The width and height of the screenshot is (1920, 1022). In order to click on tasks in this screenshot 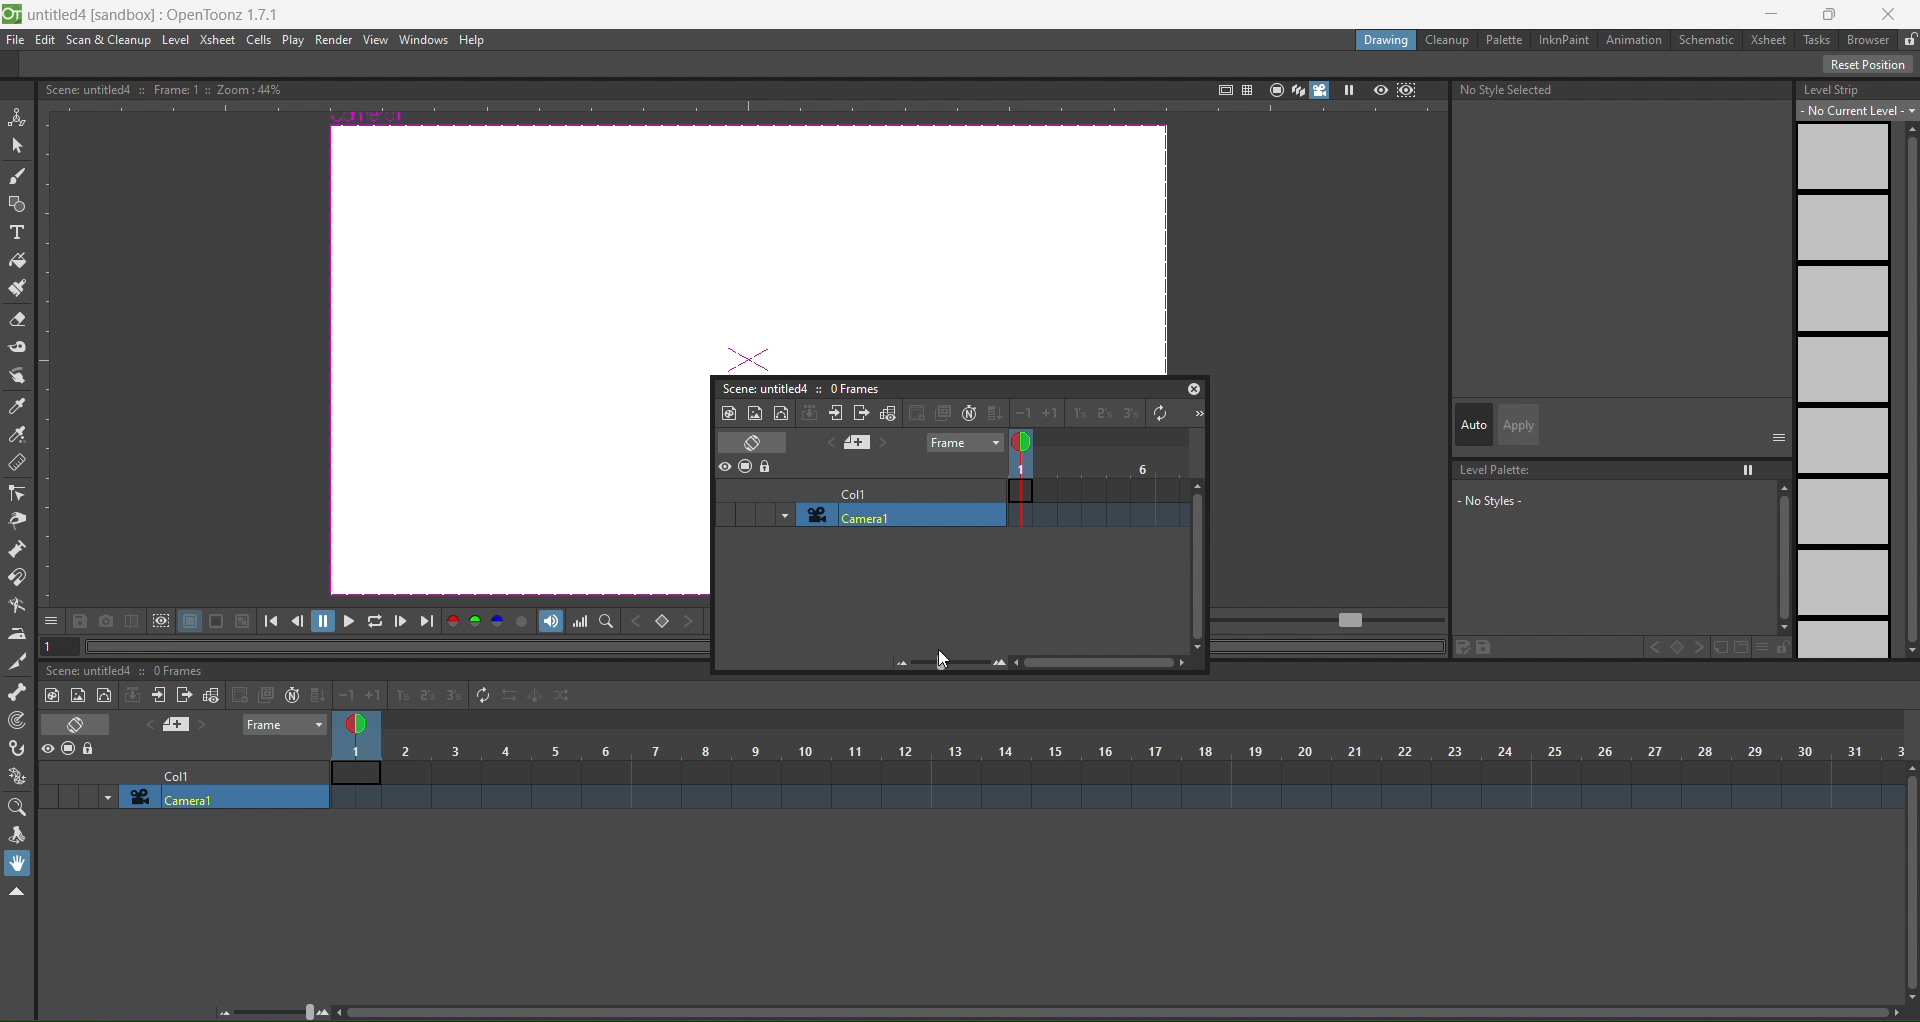, I will do `click(1820, 39)`.